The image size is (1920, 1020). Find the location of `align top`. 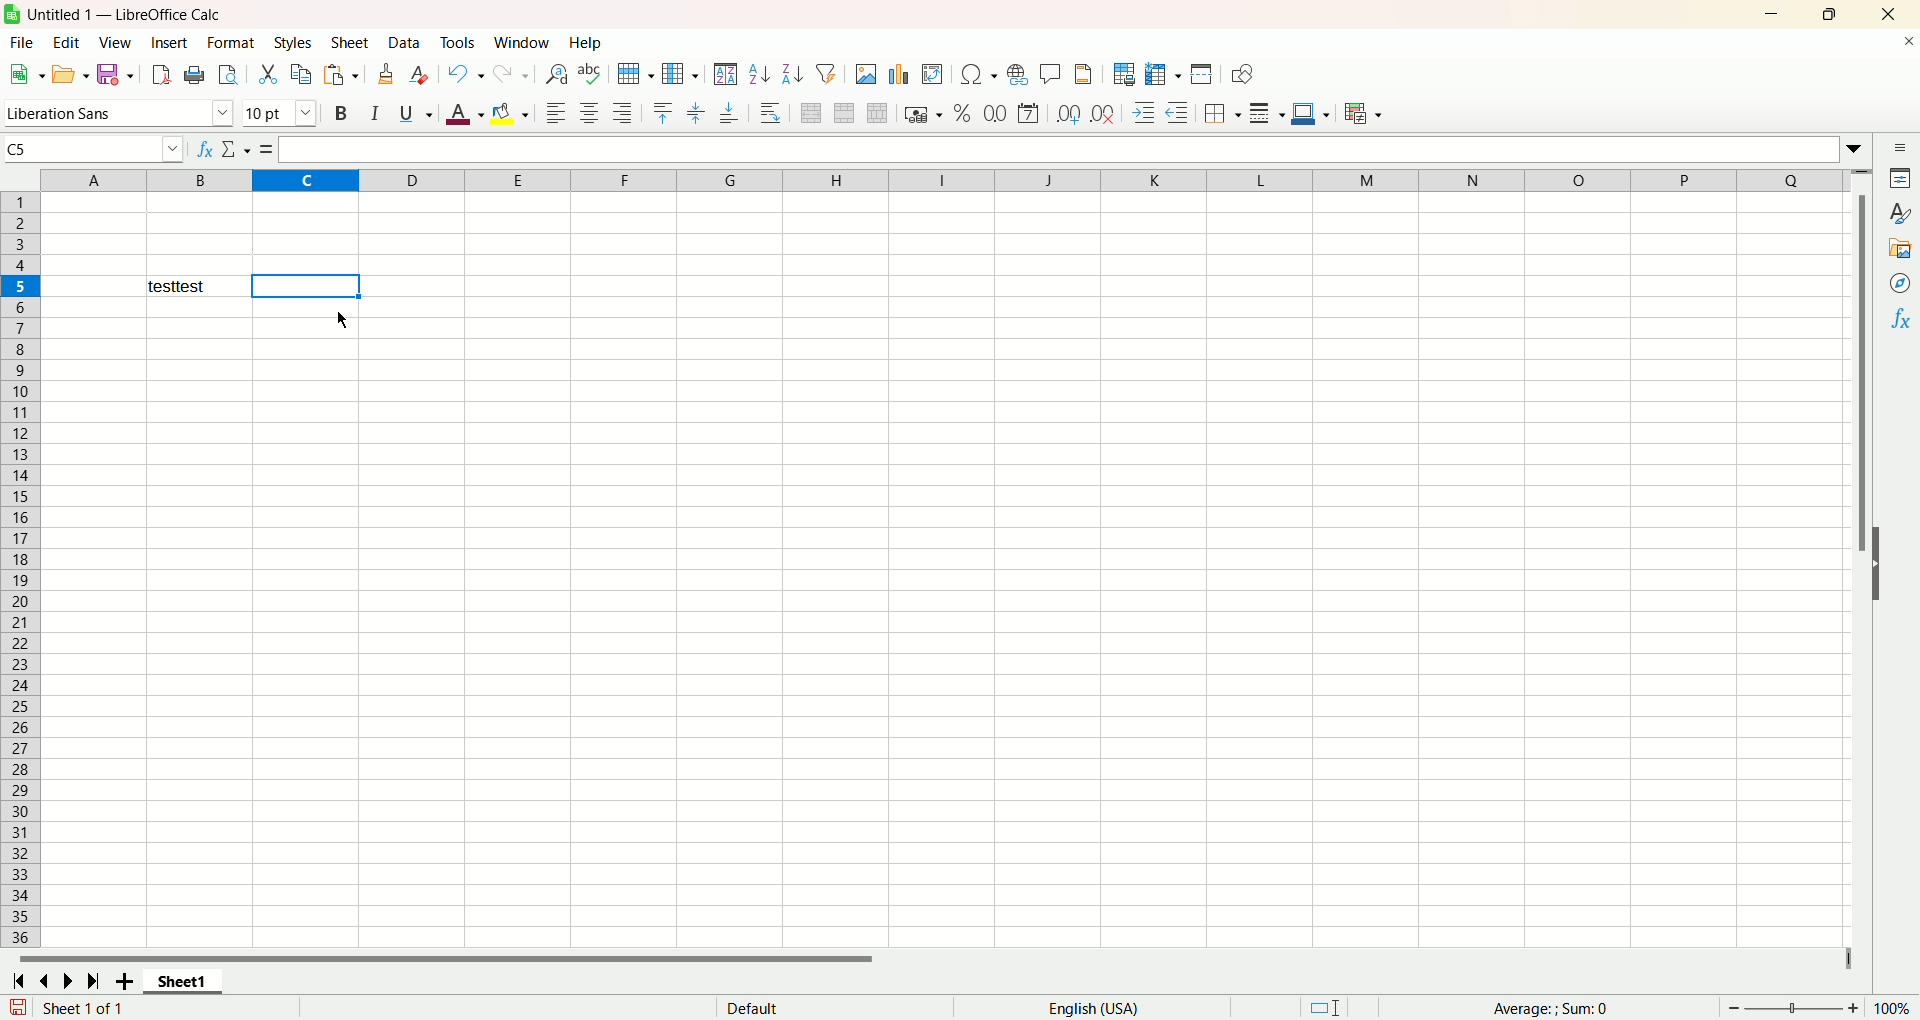

align top is located at coordinates (664, 111).